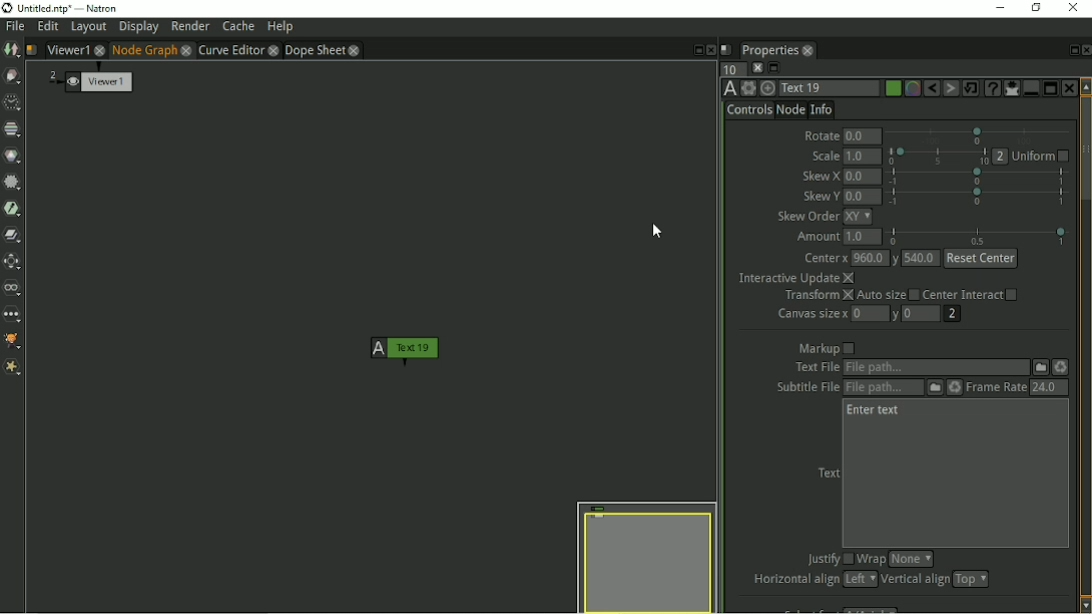 The height and width of the screenshot is (614, 1092). Describe the element at coordinates (100, 49) in the screenshot. I see `close` at that location.